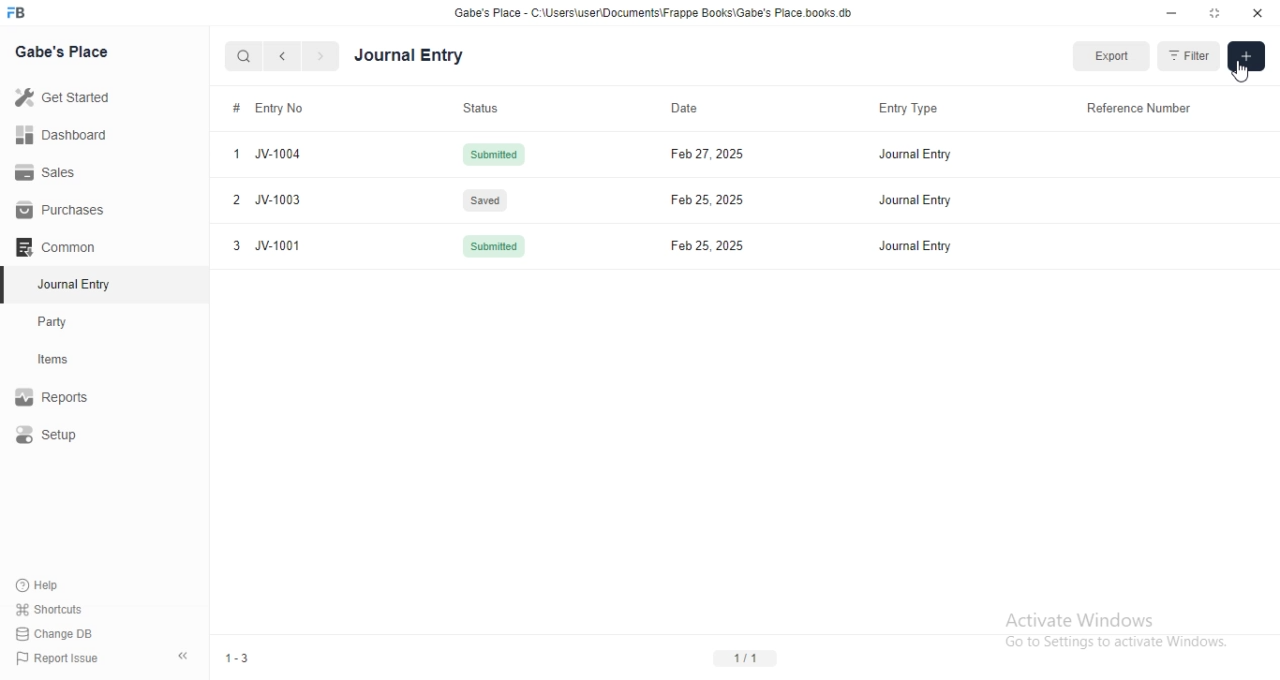  What do you see at coordinates (1140, 111) in the screenshot?
I see `Reference Number` at bounding box center [1140, 111].